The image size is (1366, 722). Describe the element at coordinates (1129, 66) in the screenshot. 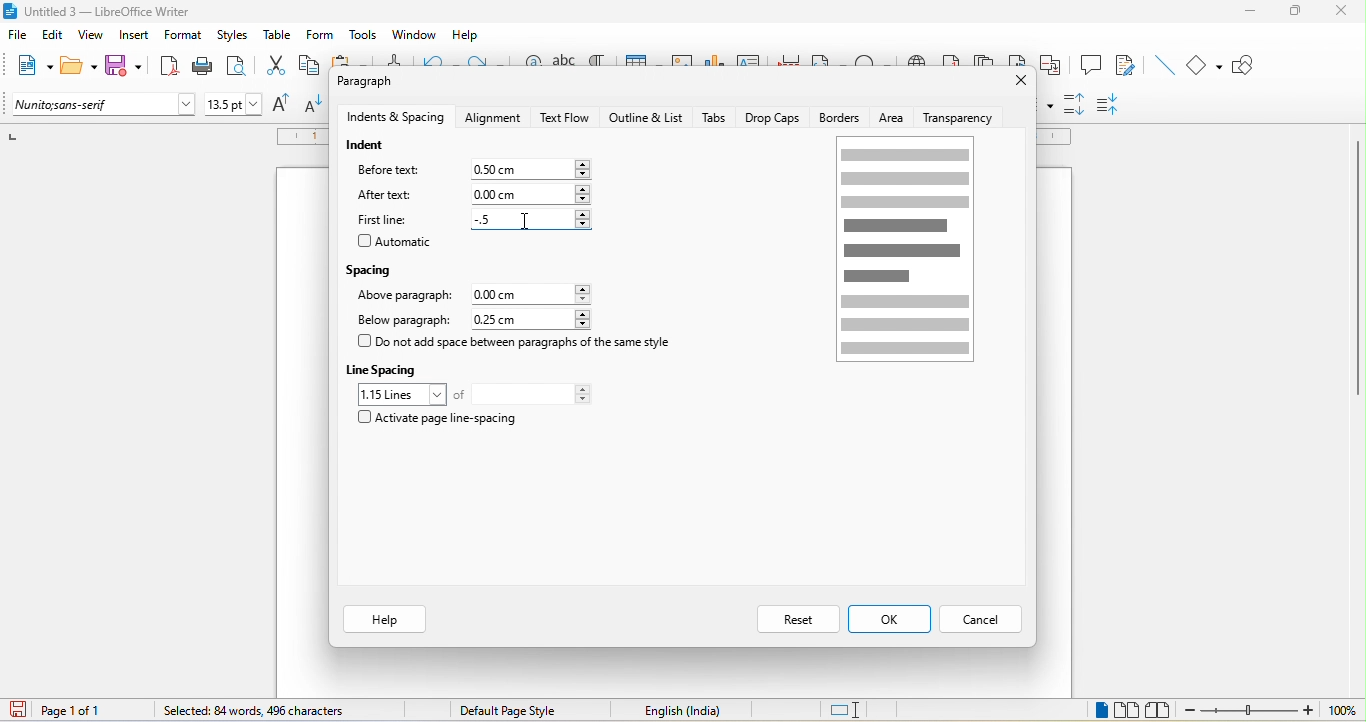

I see `show track changes function` at that location.